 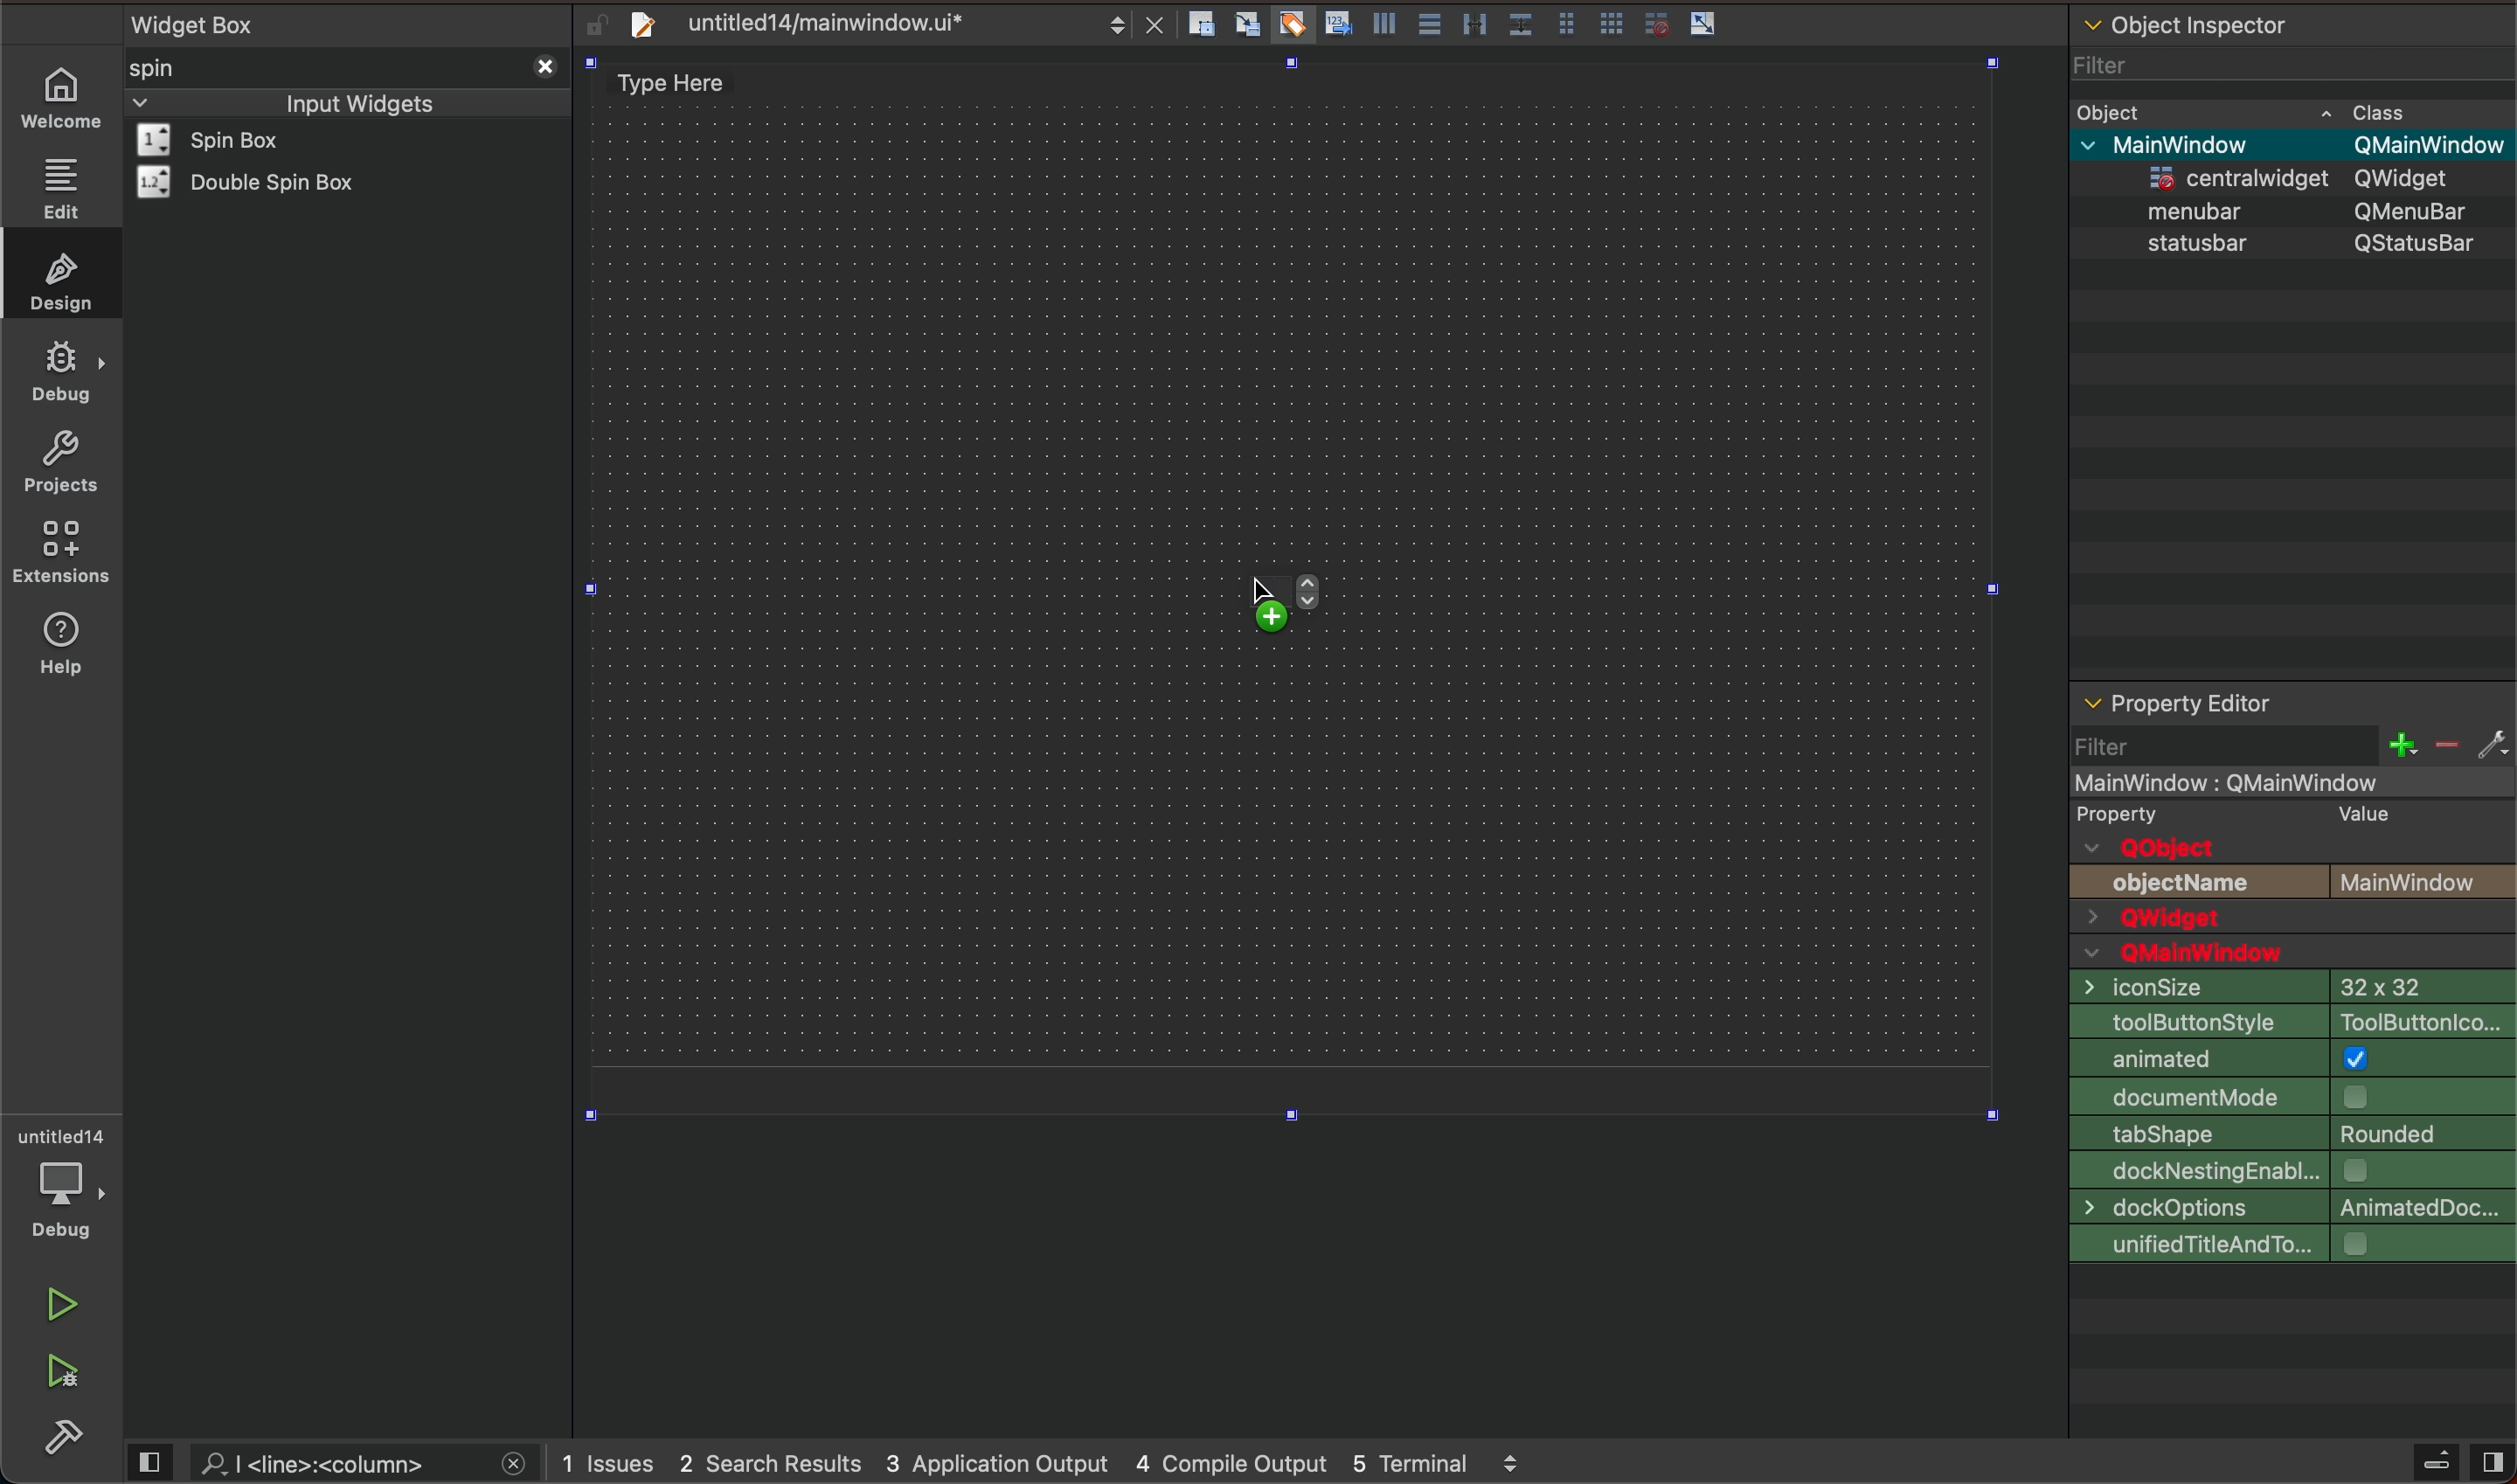 What do you see at coordinates (1260, 596) in the screenshot?
I see `cursor` at bounding box center [1260, 596].